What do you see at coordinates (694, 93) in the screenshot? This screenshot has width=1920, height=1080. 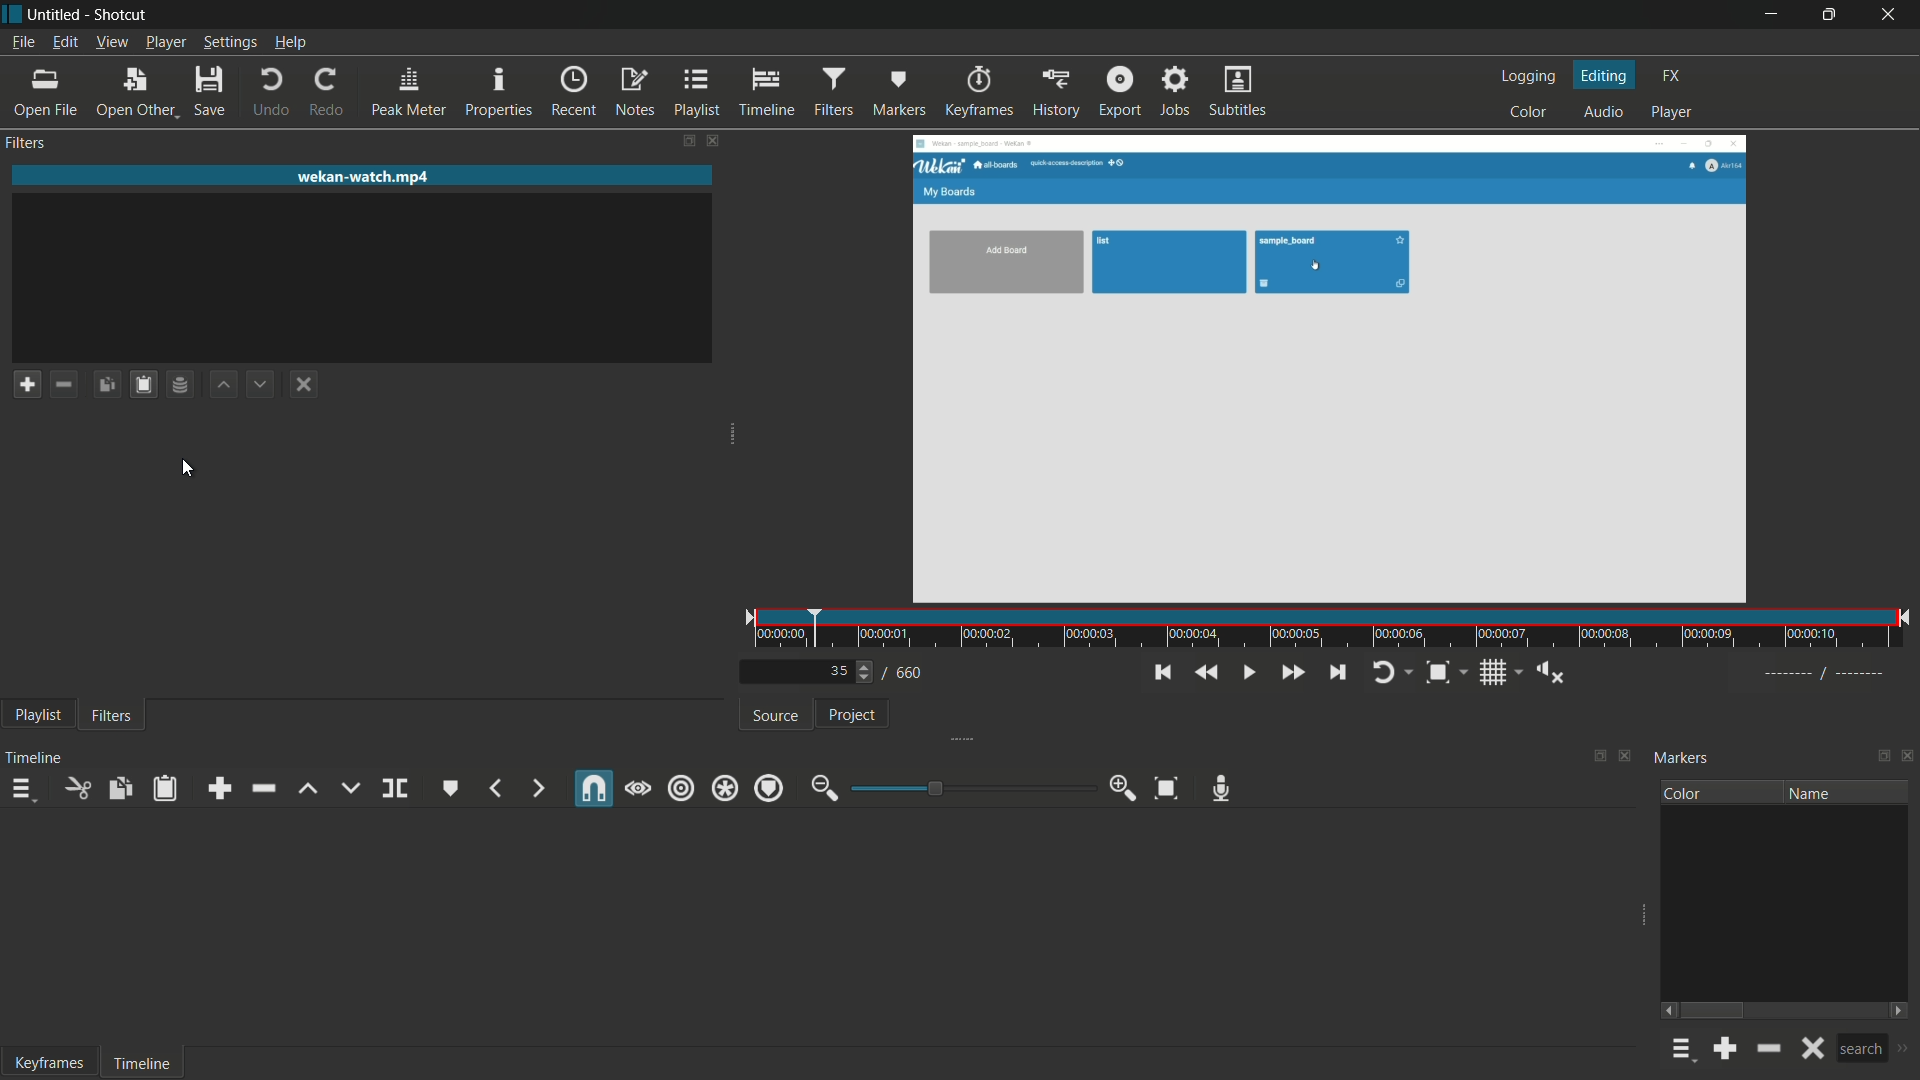 I see `playlist` at bounding box center [694, 93].